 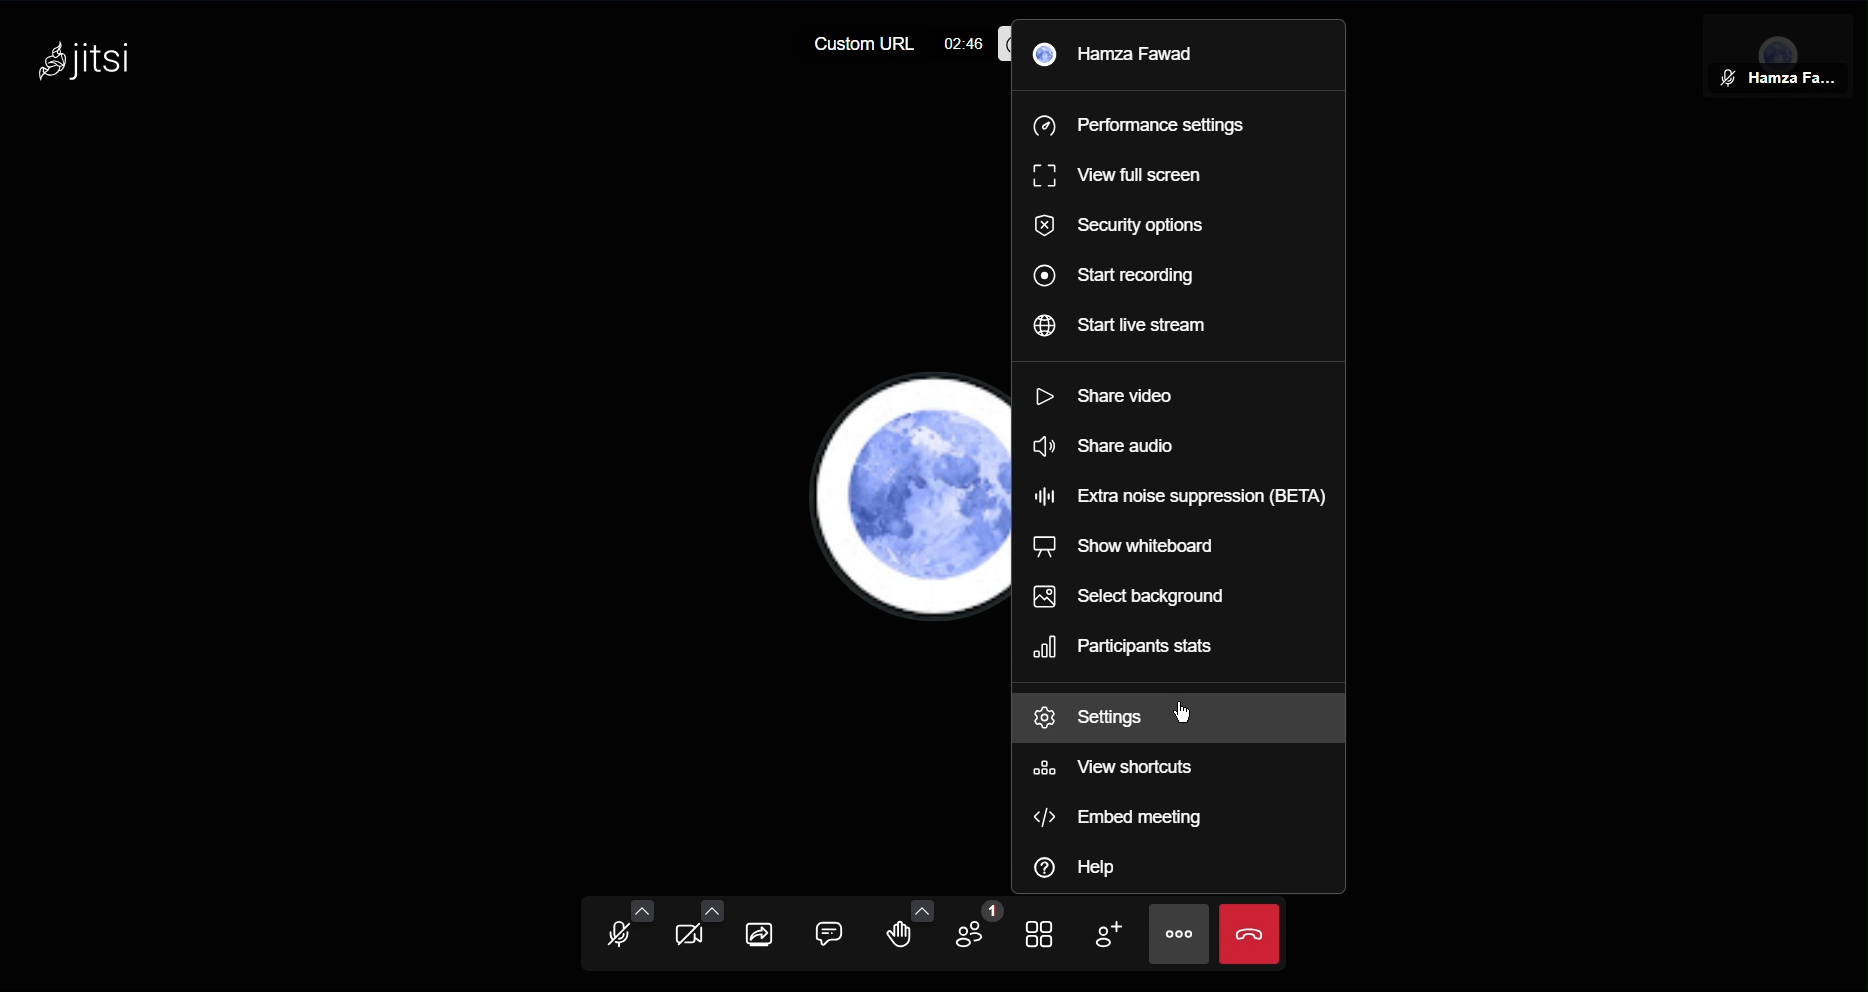 What do you see at coordinates (1183, 933) in the screenshot?
I see `More` at bounding box center [1183, 933].